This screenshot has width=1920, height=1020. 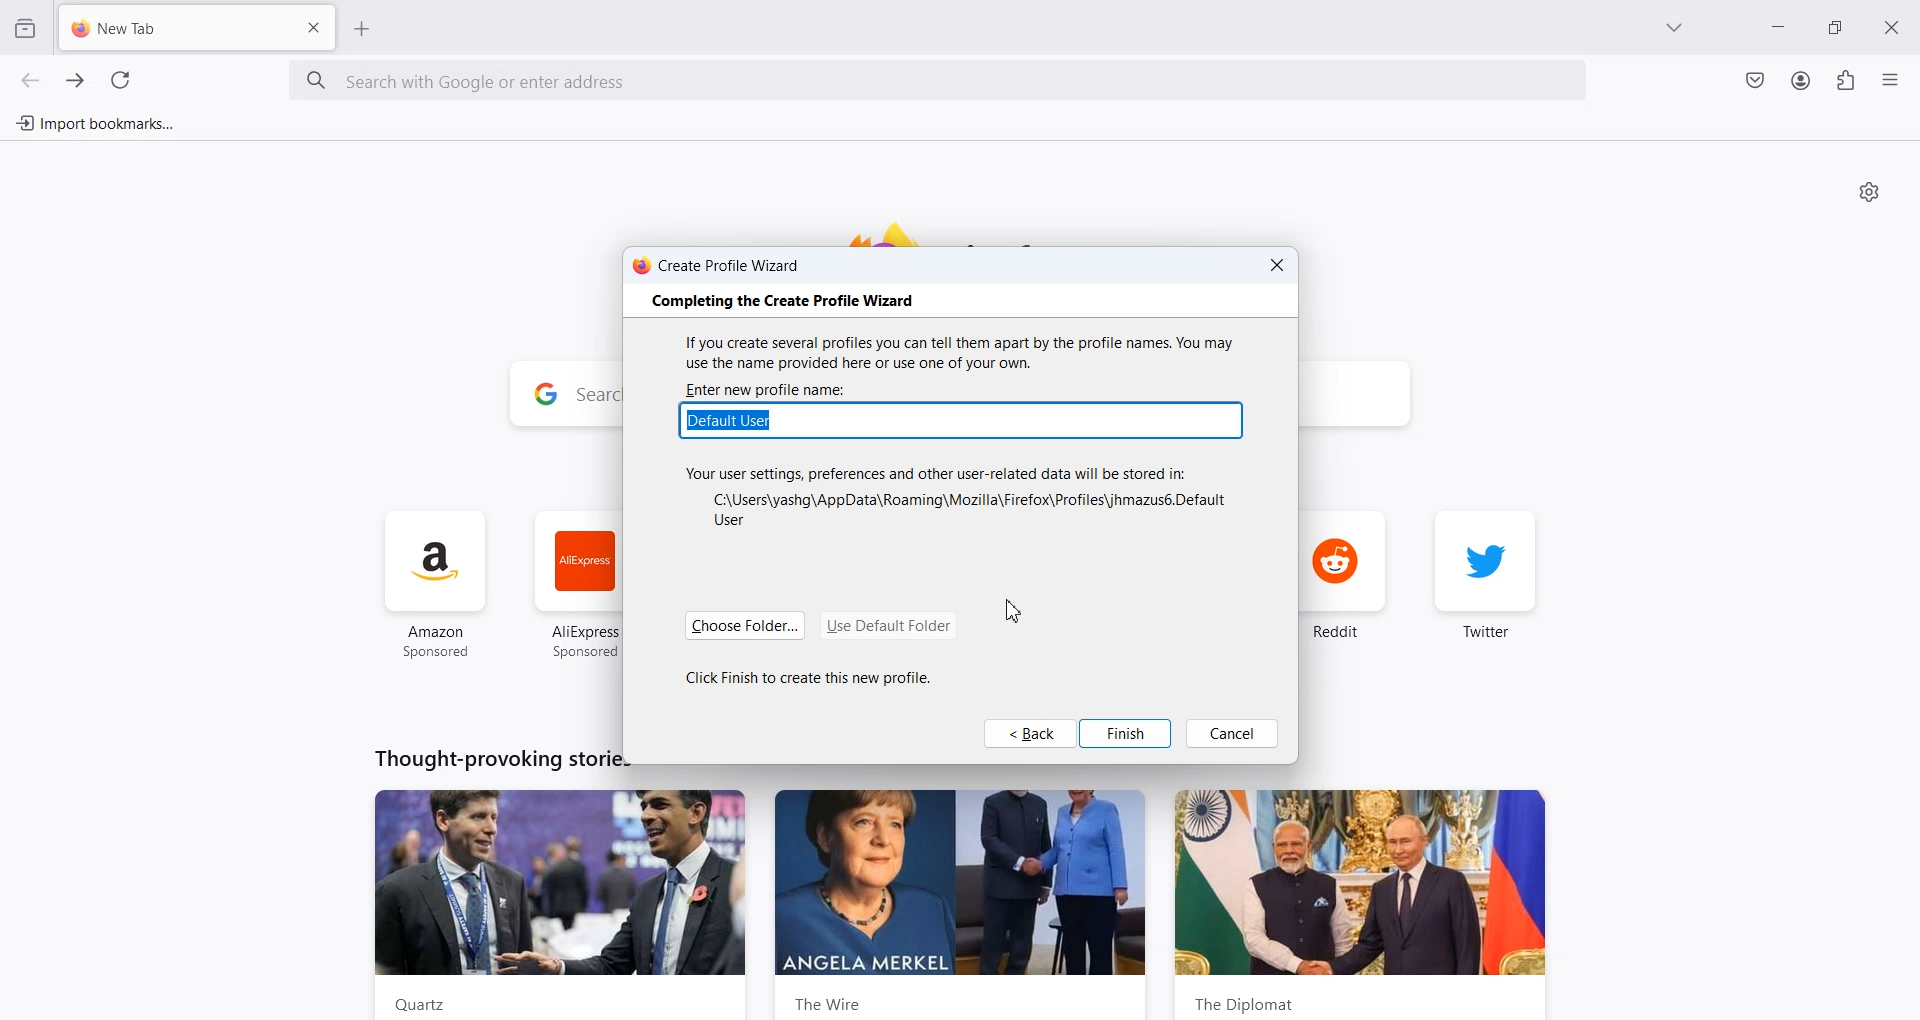 I want to click on View Recent browsing, so click(x=25, y=27).